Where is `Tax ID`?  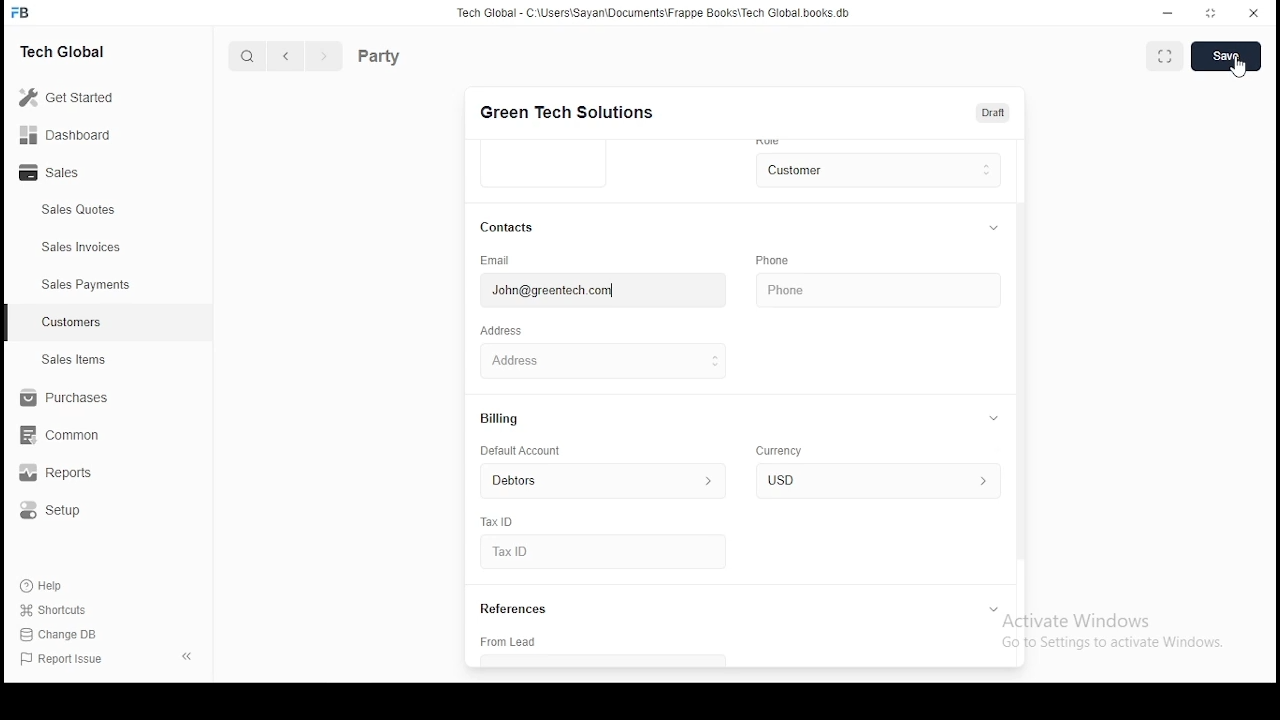 Tax ID is located at coordinates (542, 553).